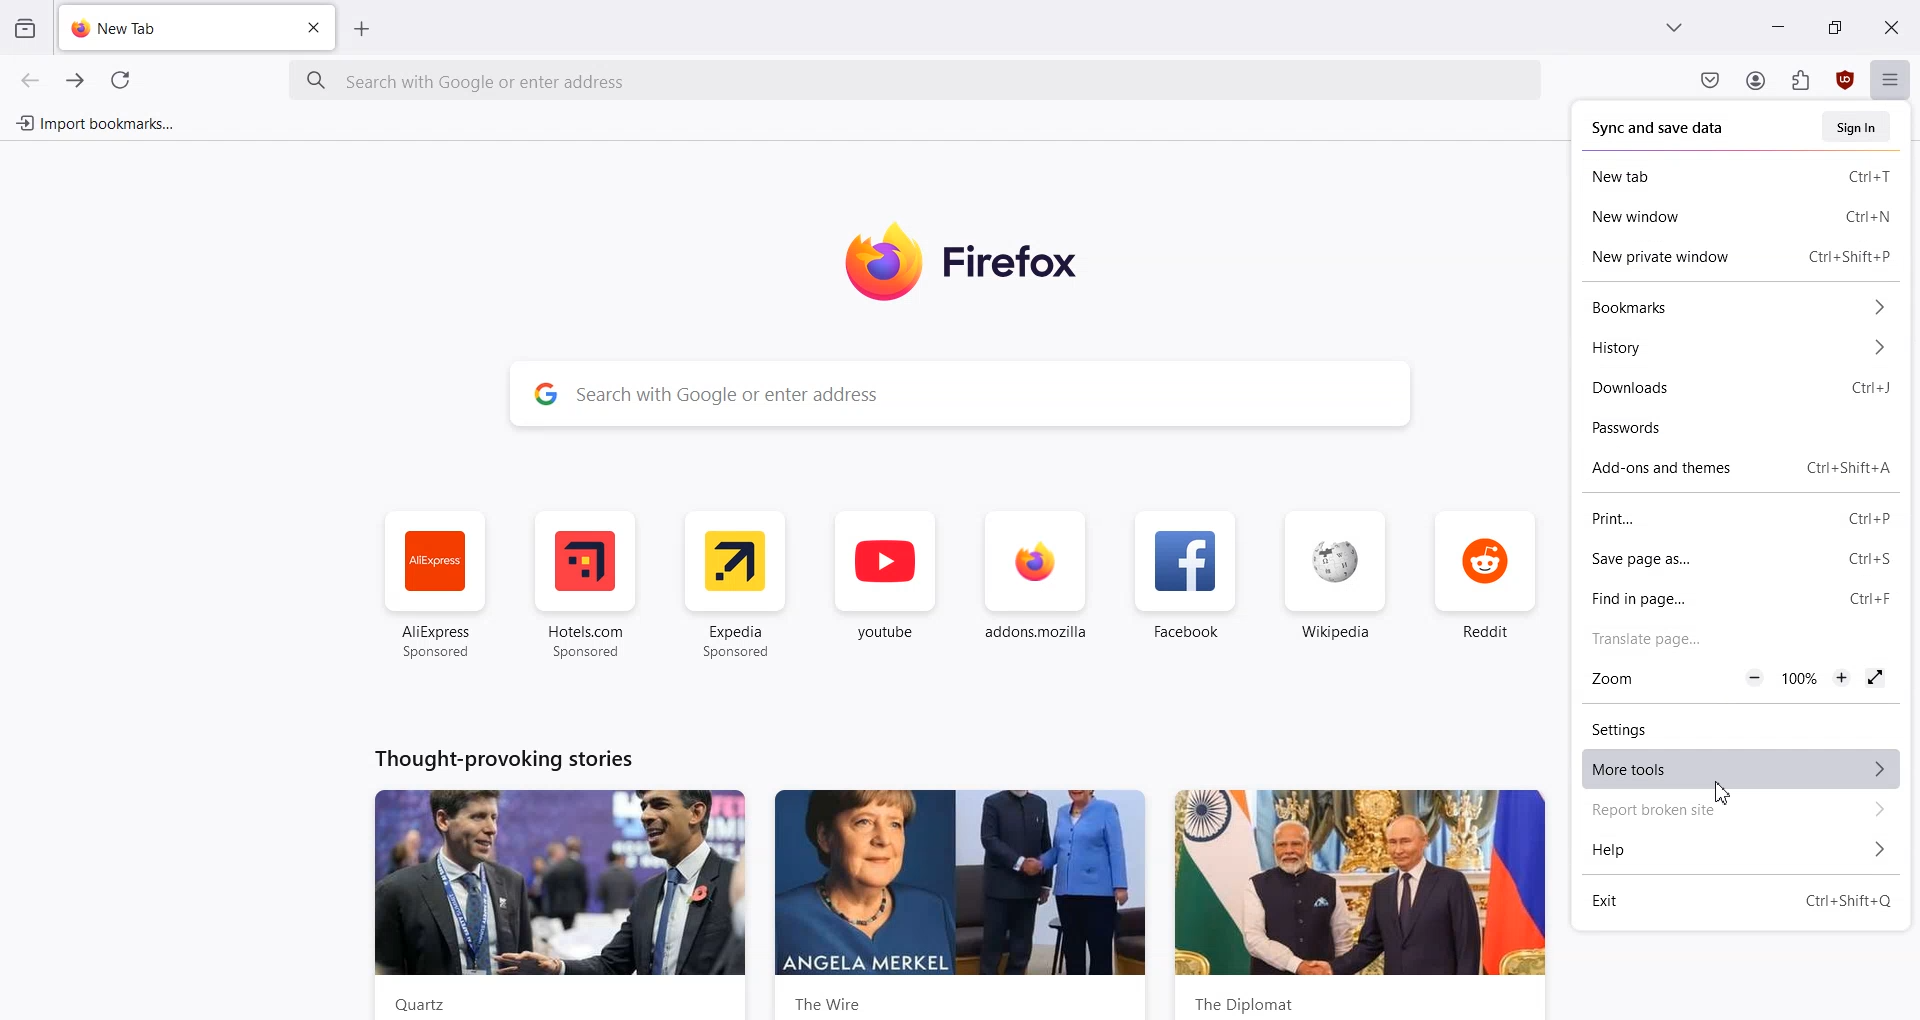  What do you see at coordinates (1735, 348) in the screenshot?
I see `History` at bounding box center [1735, 348].